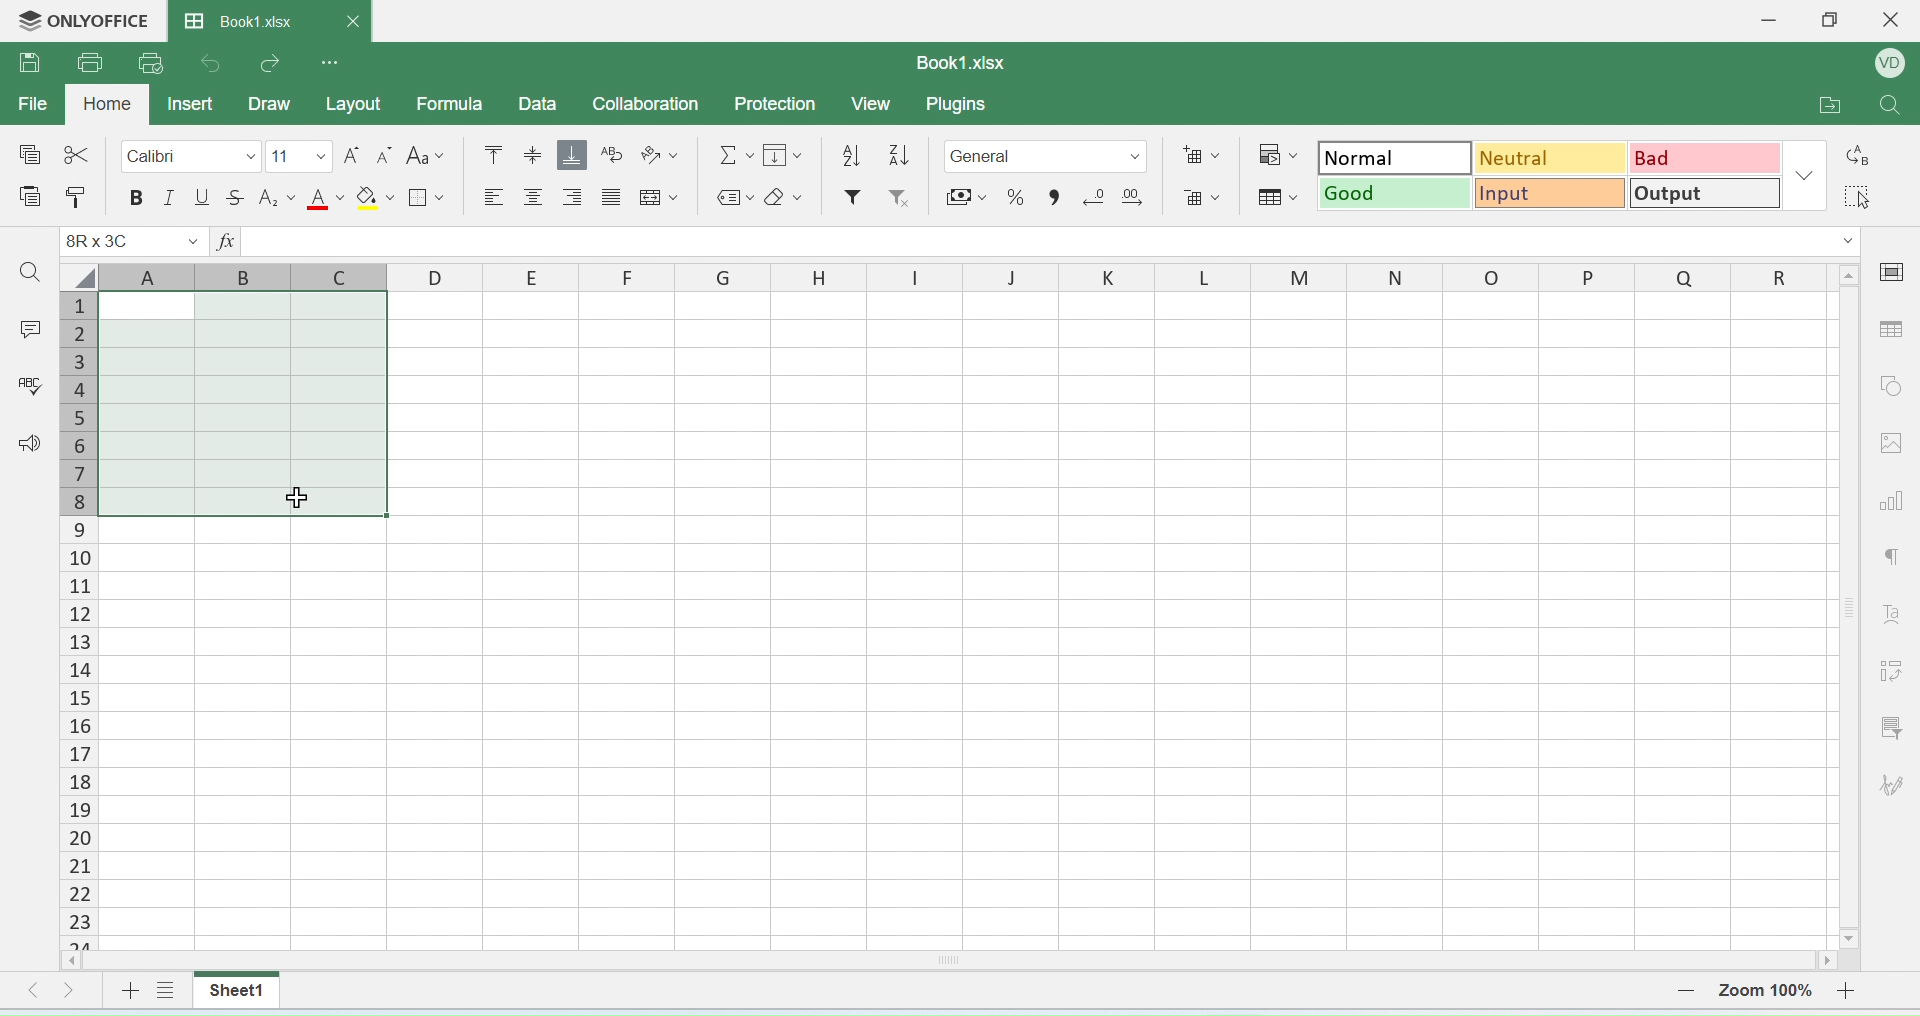  What do you see at coordinates (1097, 196) in the screenshot?
I see `remove decimal` at bounding box center [1097, 196].